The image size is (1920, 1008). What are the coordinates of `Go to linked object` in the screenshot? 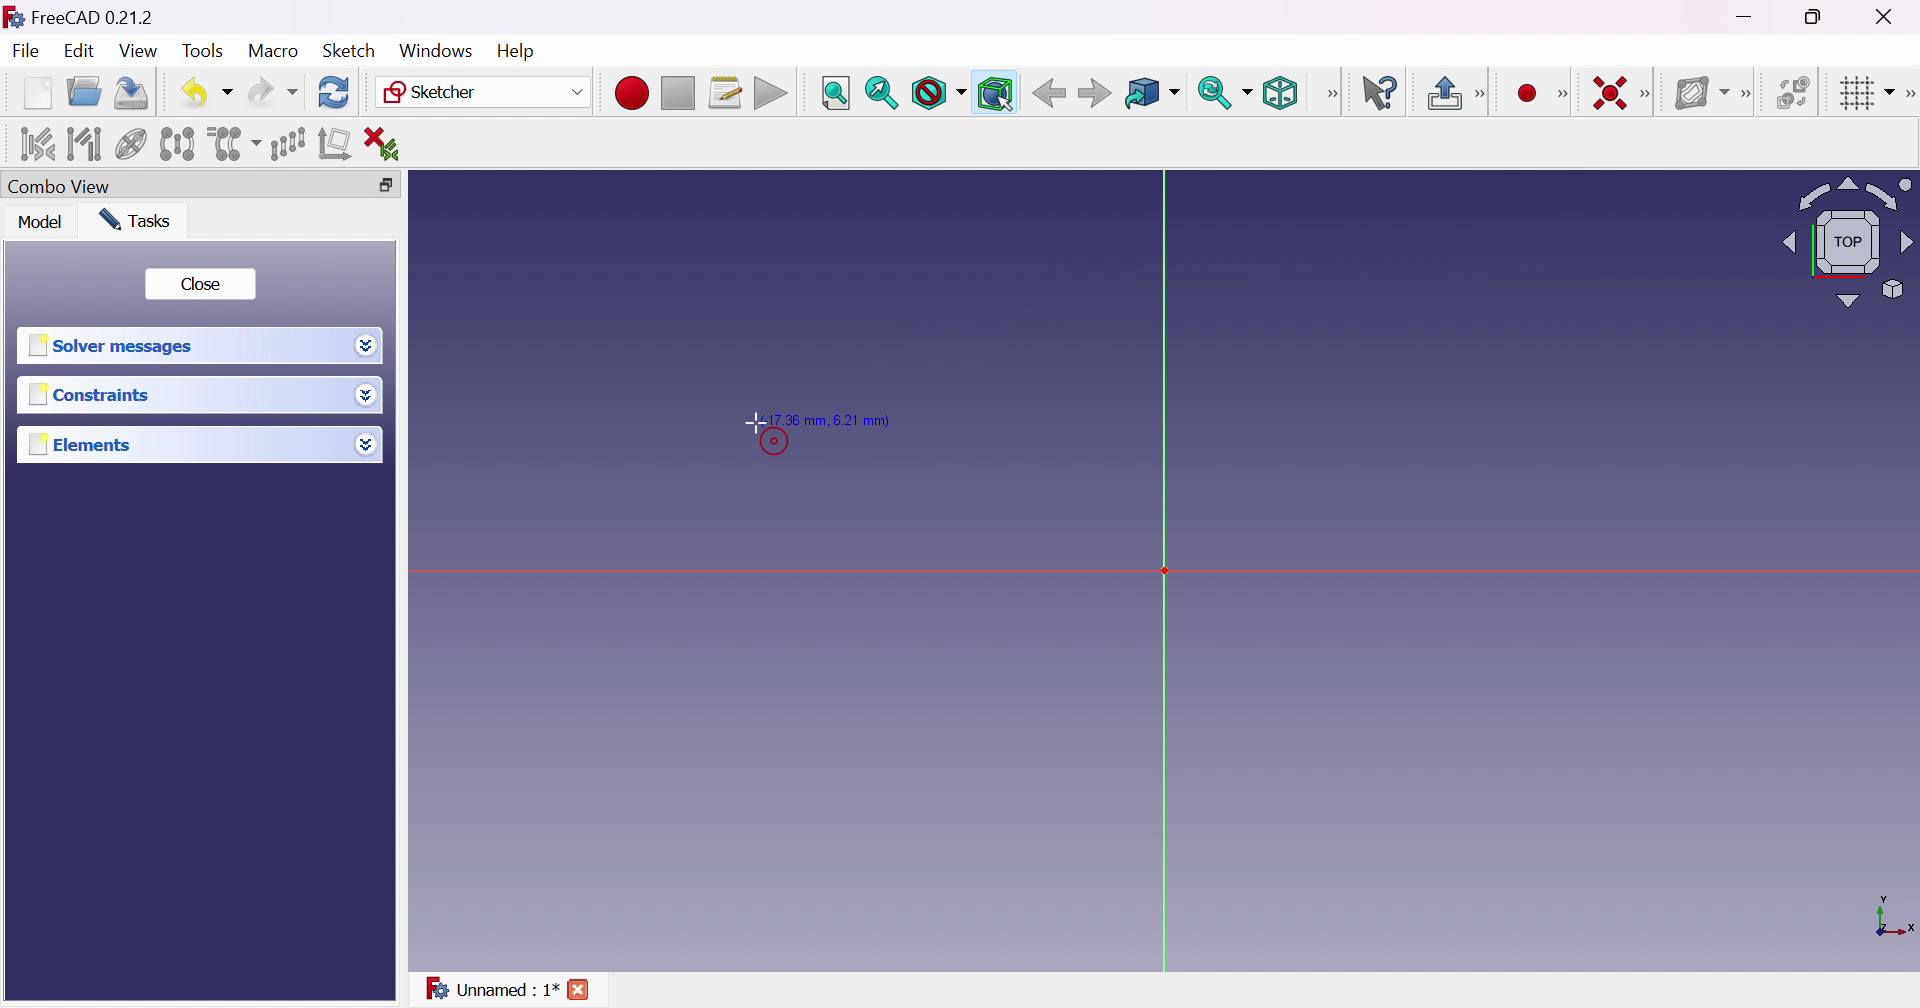 It's located at (1151, 94).